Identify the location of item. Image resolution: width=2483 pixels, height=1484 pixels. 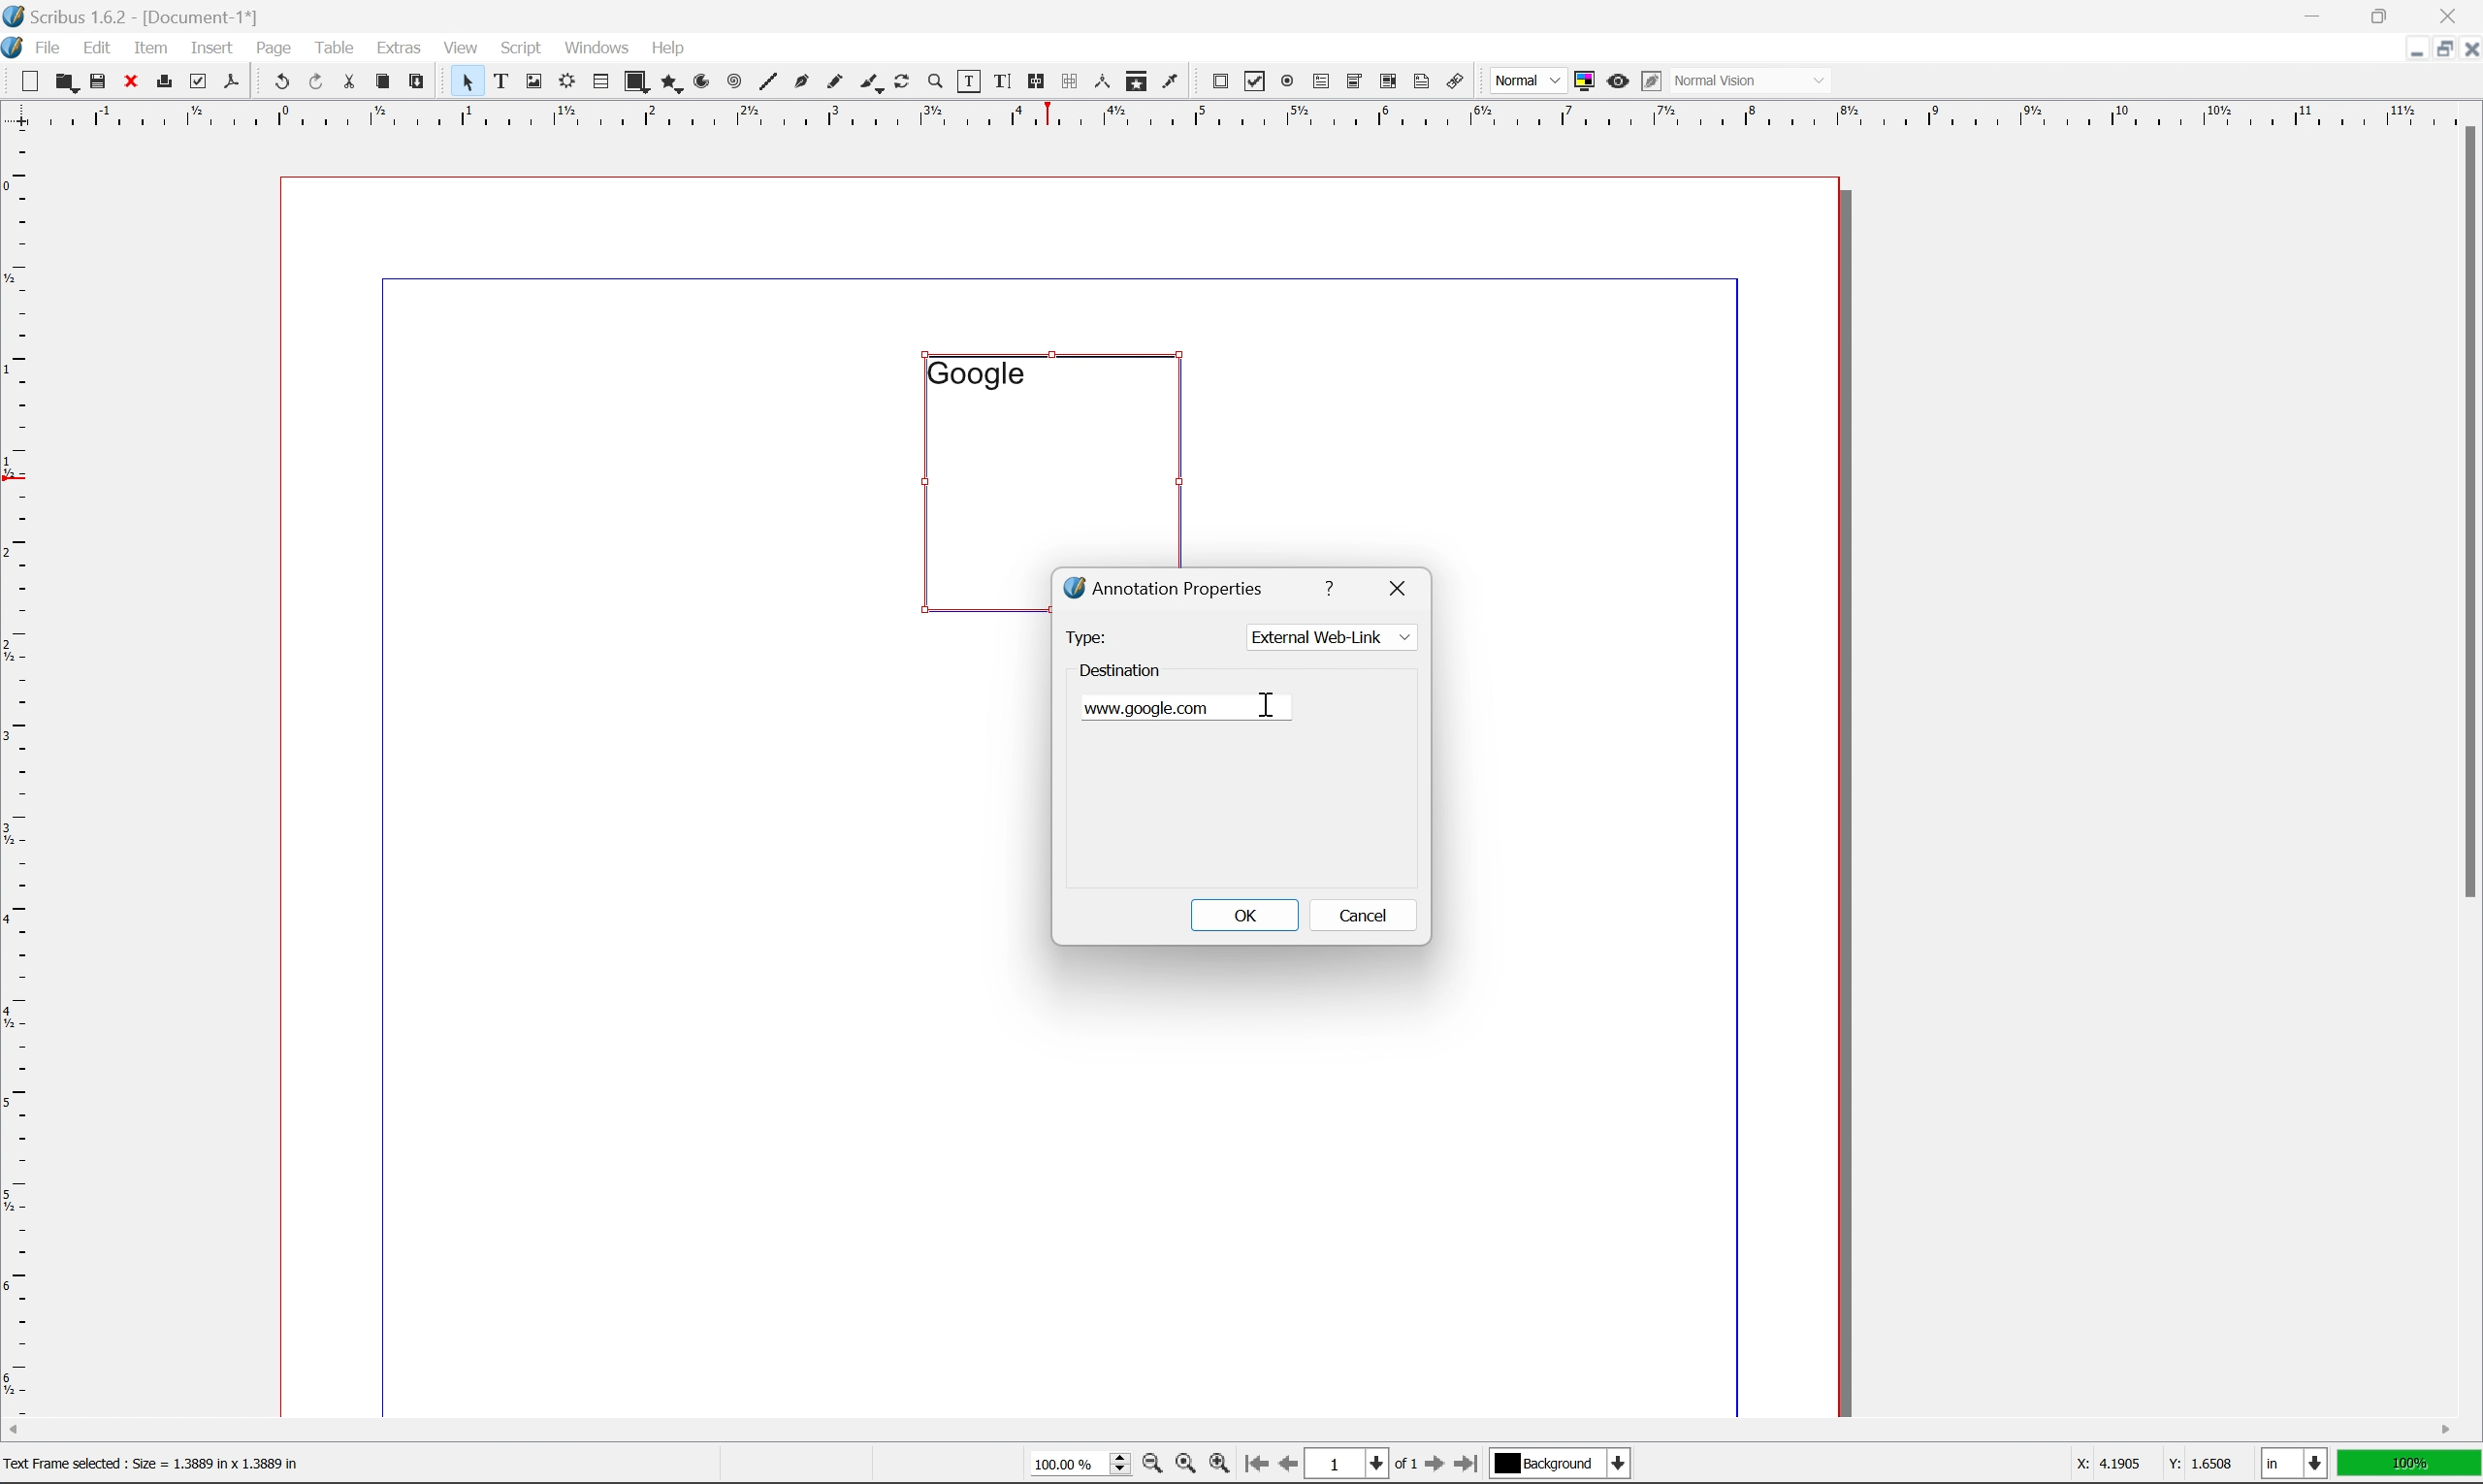
(156, 45).